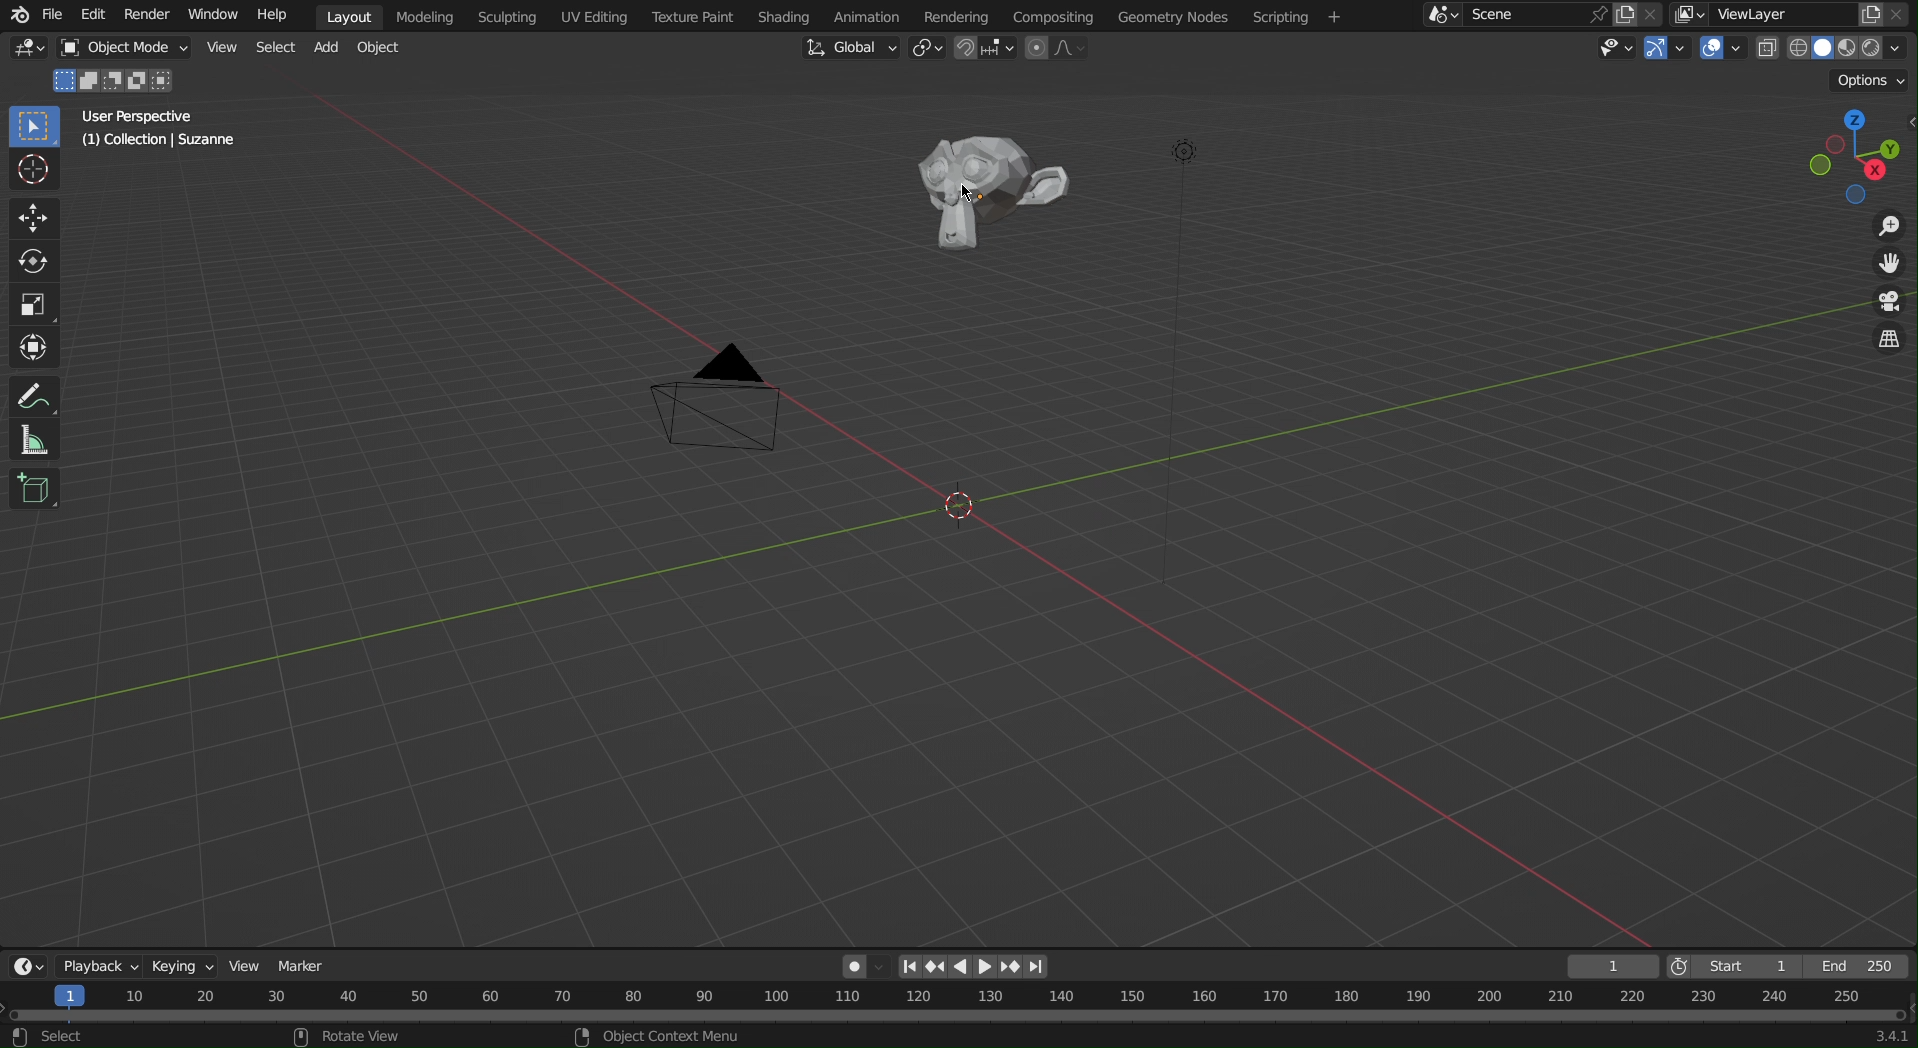  Describe the element at coordinates (928, 50) in the screenshot. I see `Transform Pivot Point` at that location.